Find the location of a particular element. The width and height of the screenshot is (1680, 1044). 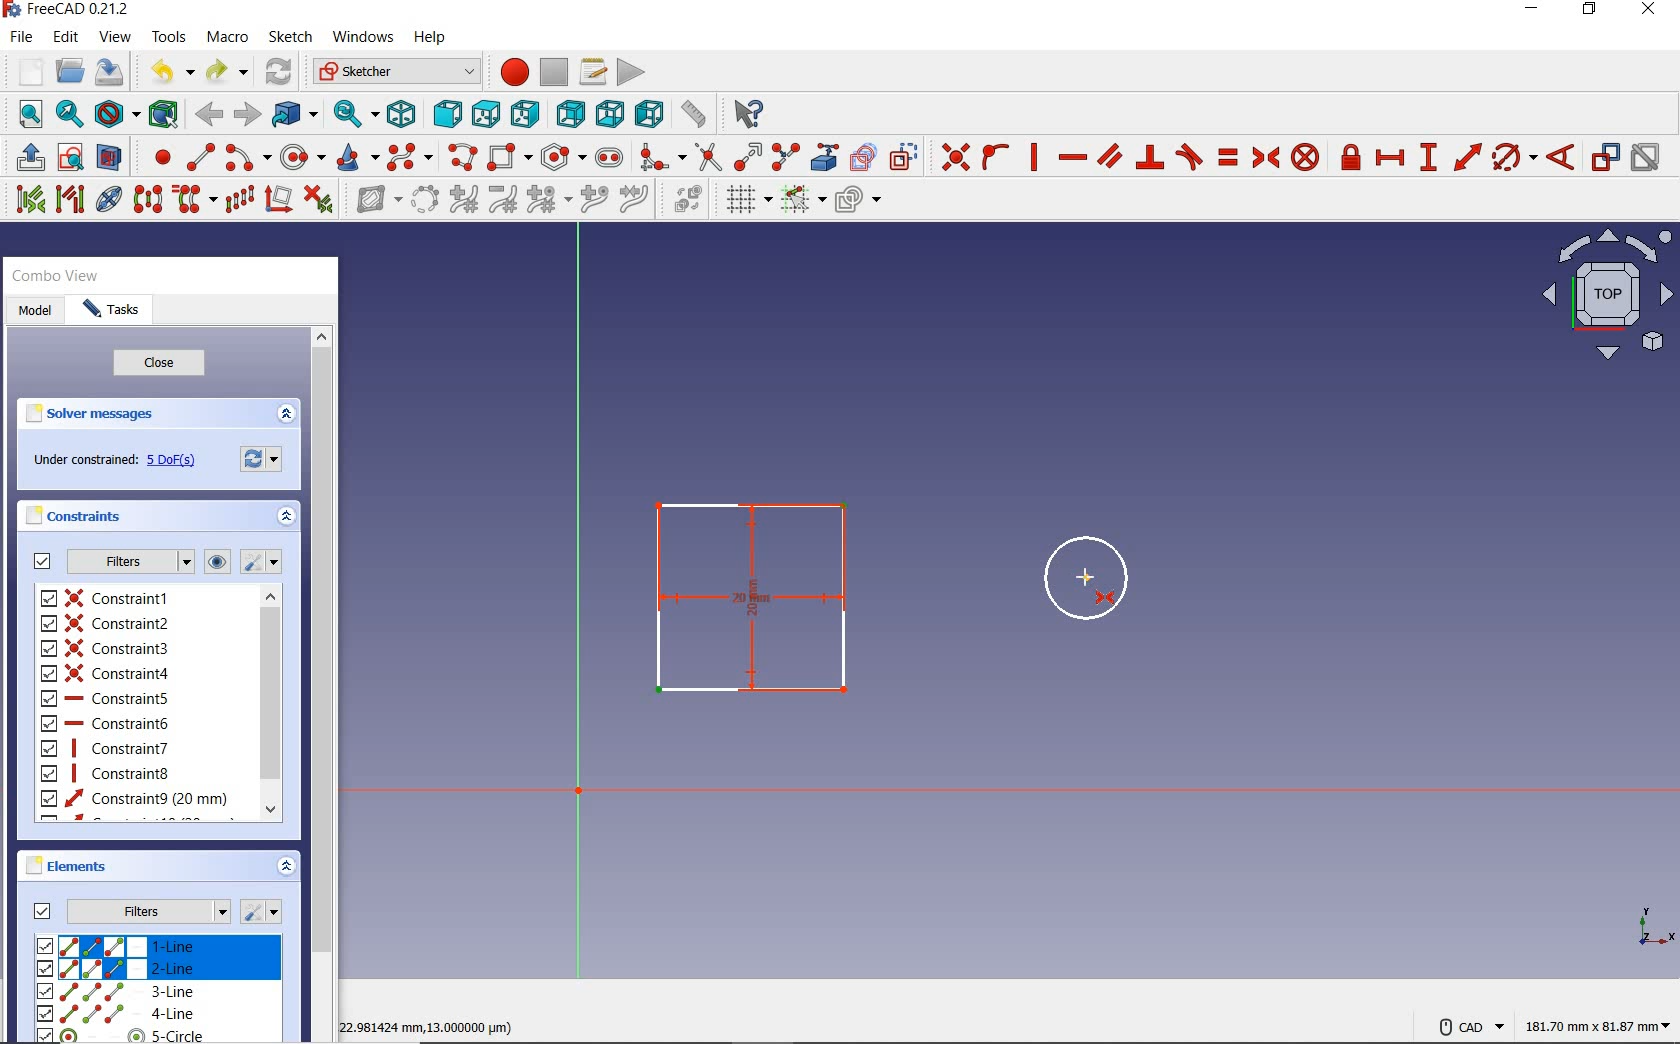

cursor is located at coordinates (1088, 575).